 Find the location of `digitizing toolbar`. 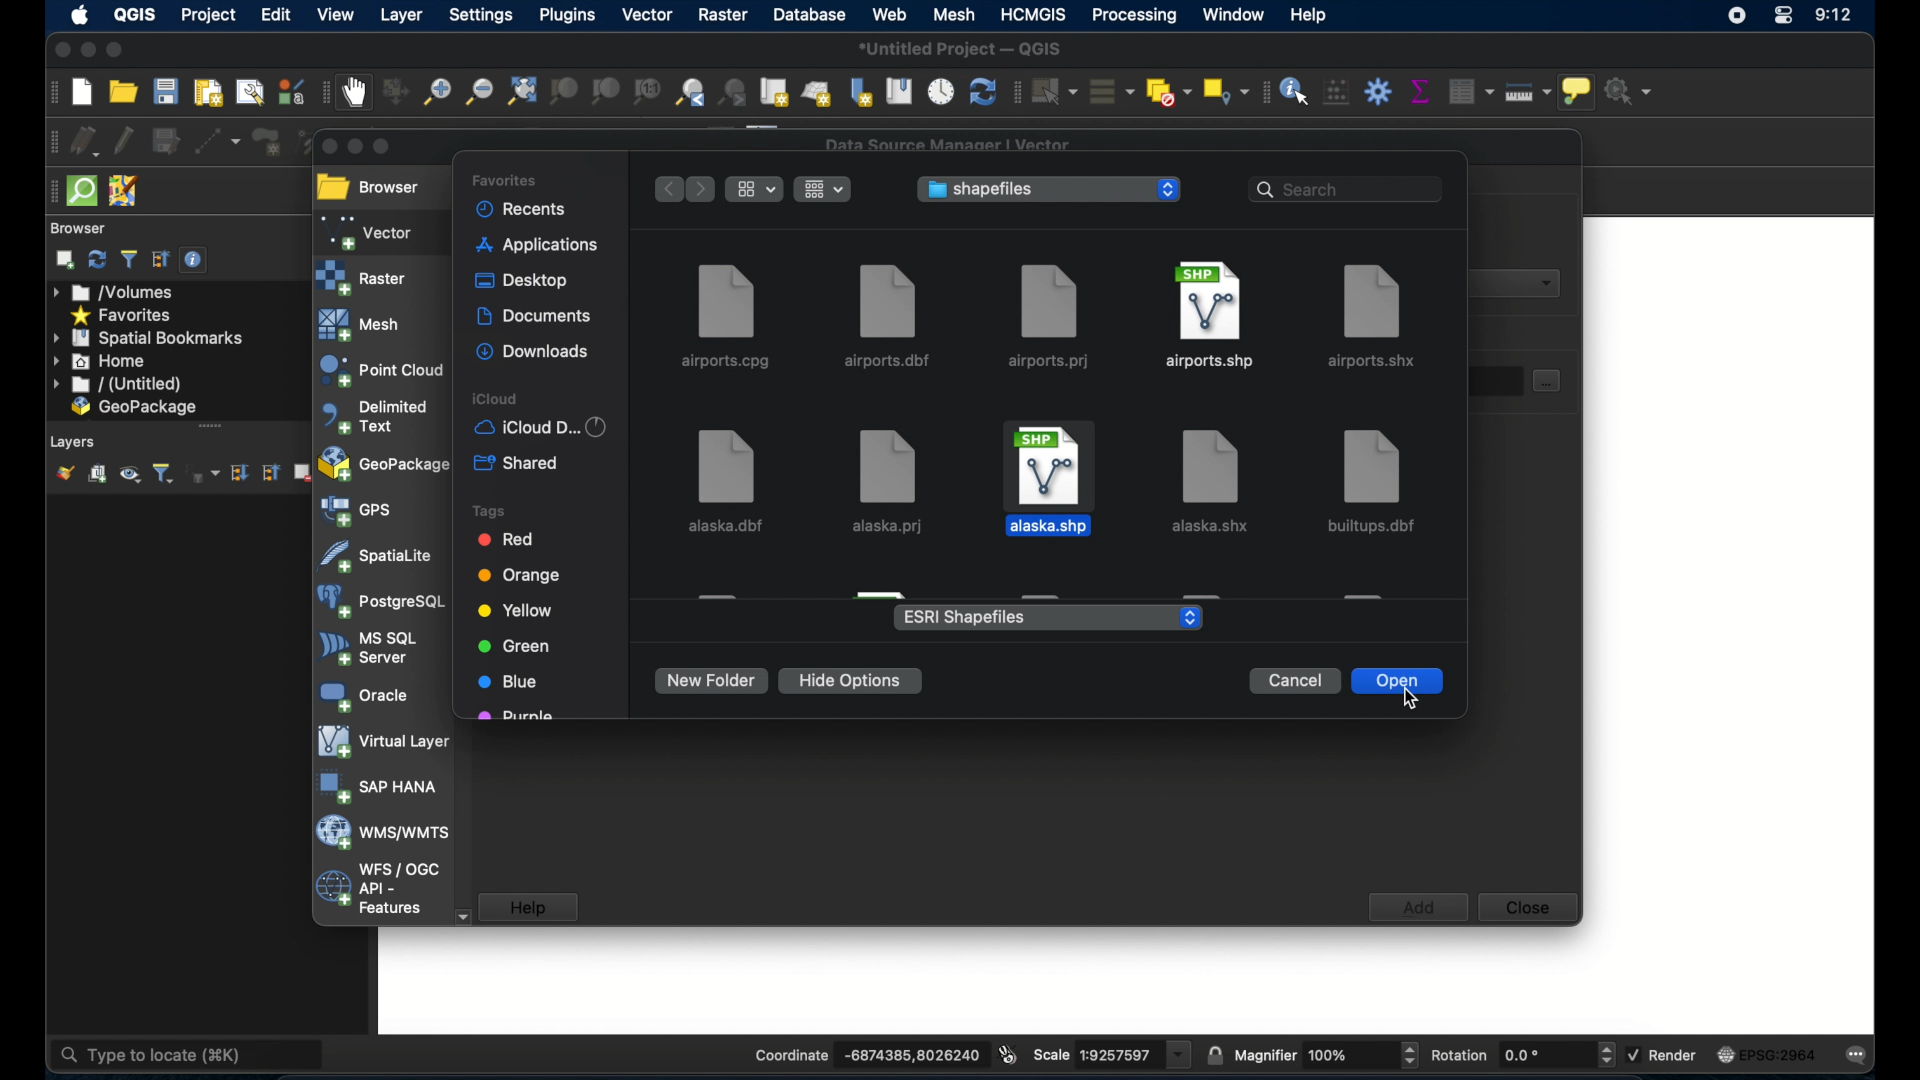

digitizing toolbar is located at coordinates (47, 141).